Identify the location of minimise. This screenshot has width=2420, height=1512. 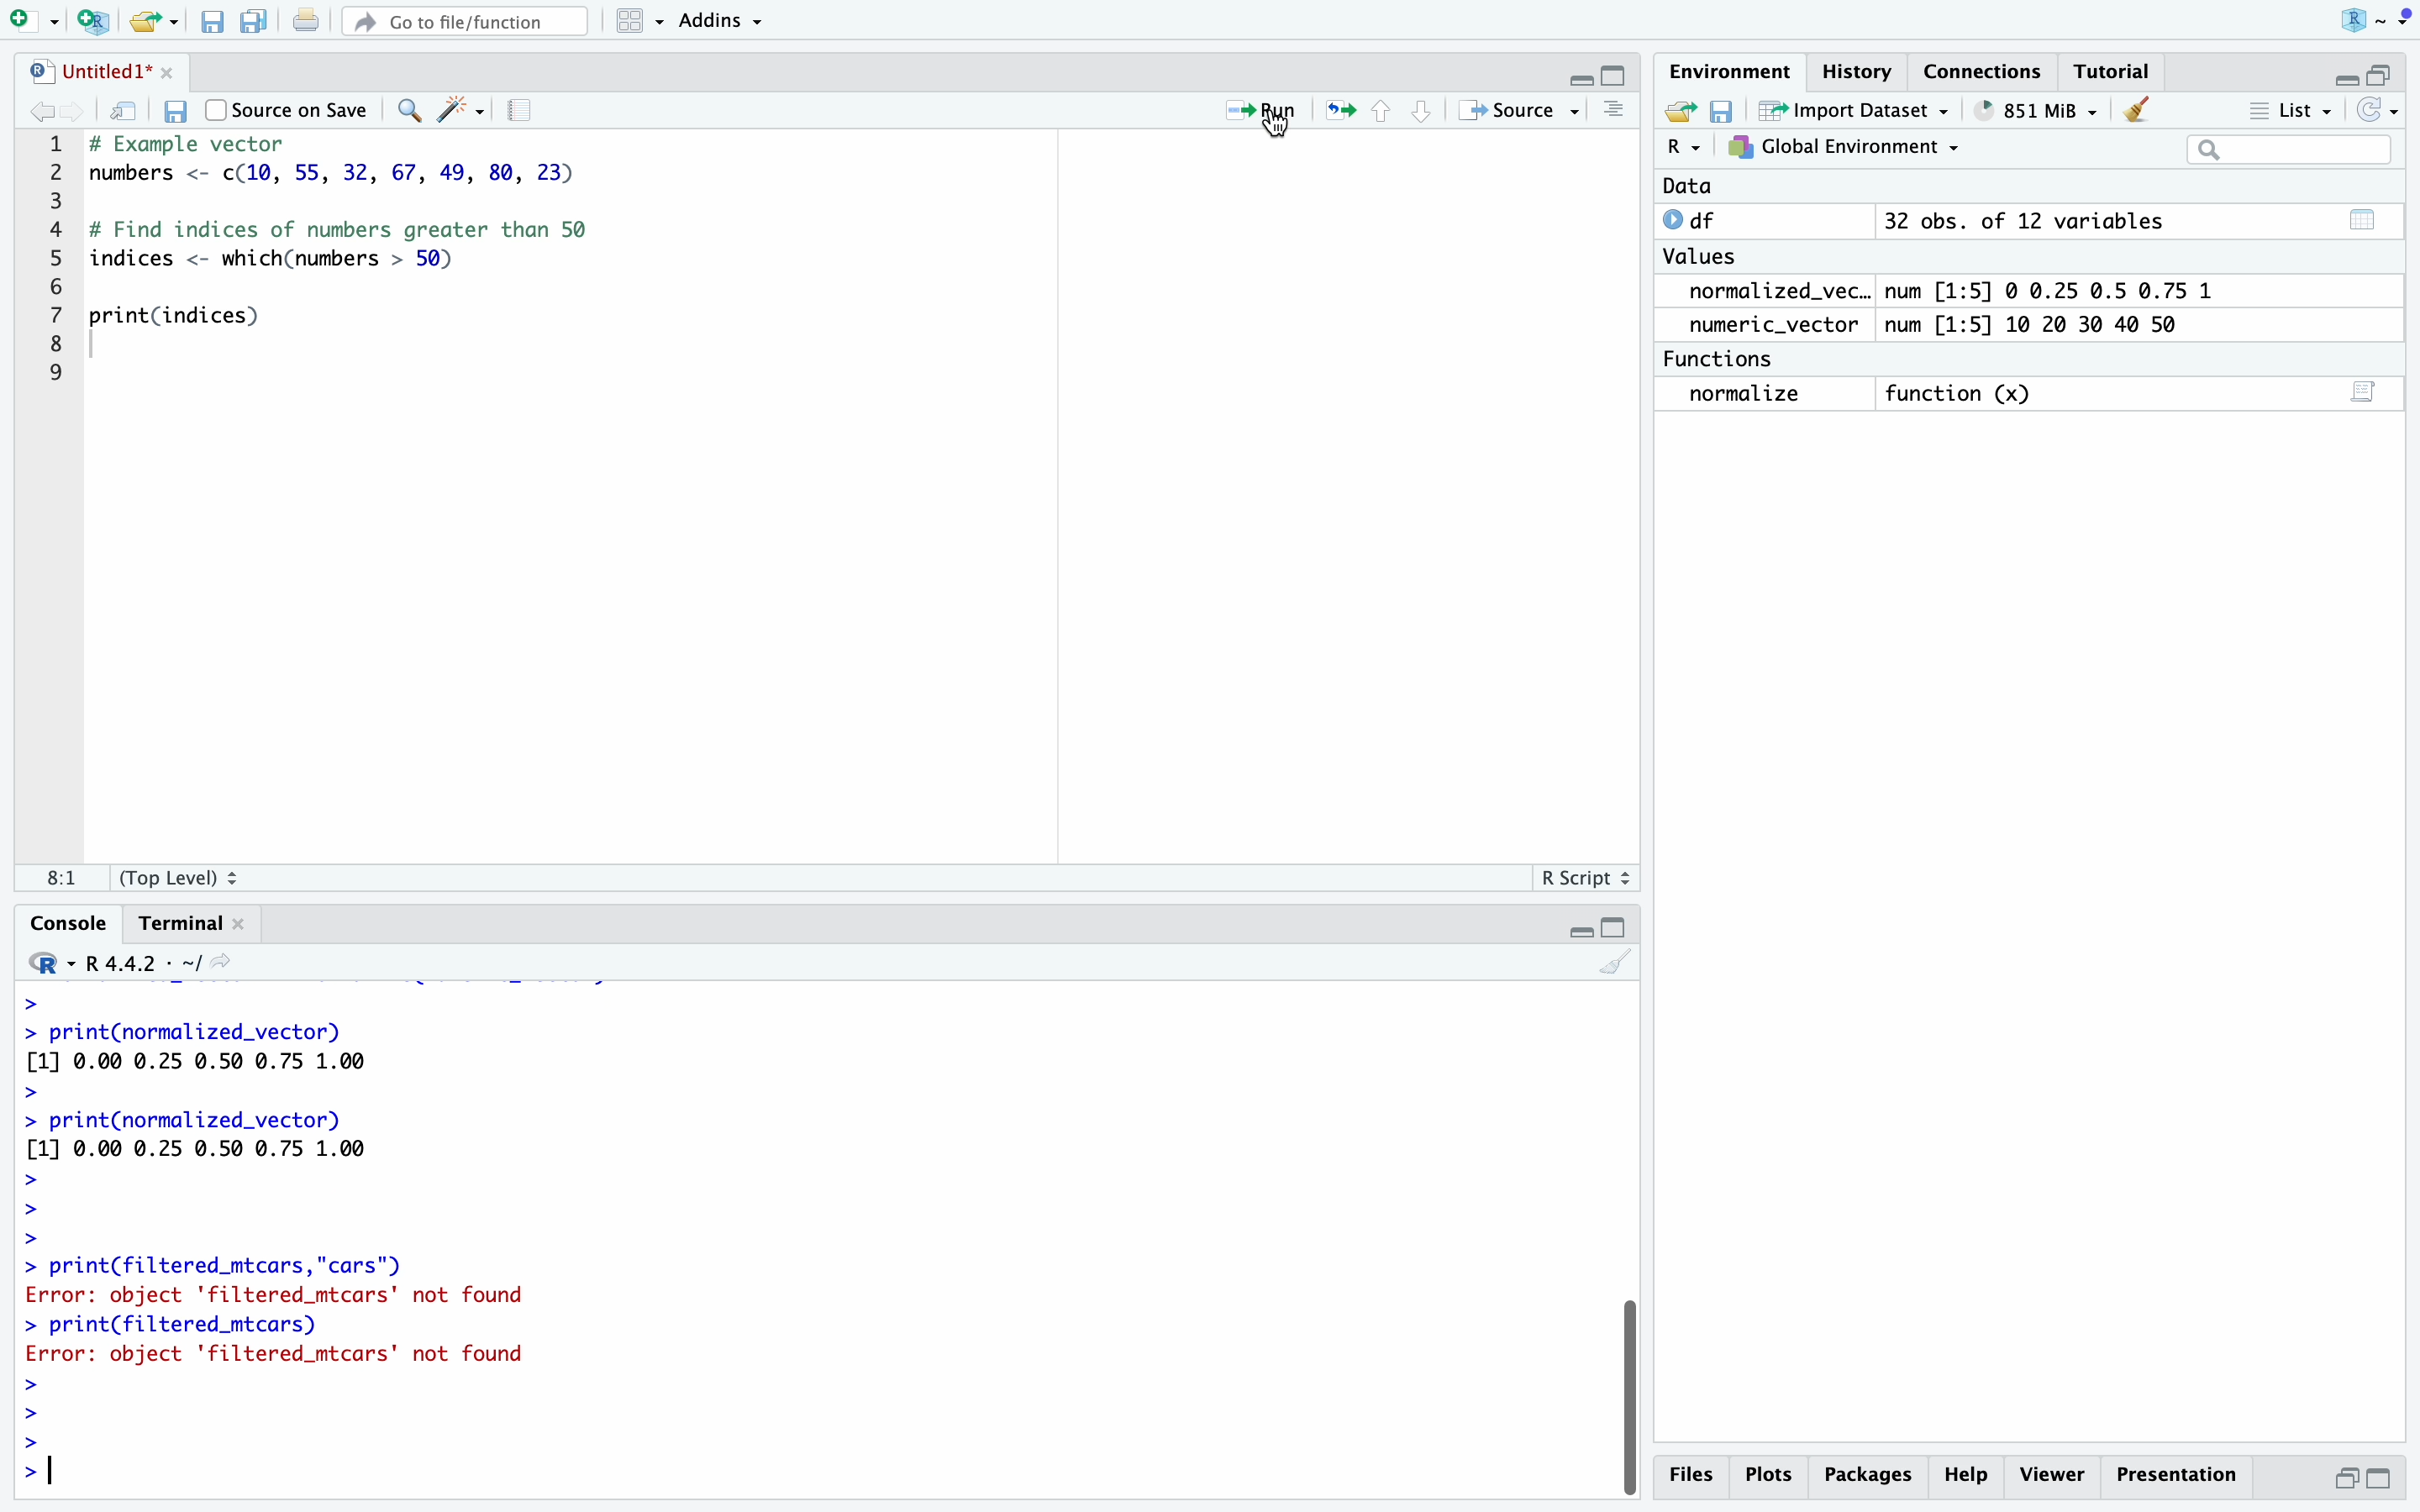
(2348, 1475).